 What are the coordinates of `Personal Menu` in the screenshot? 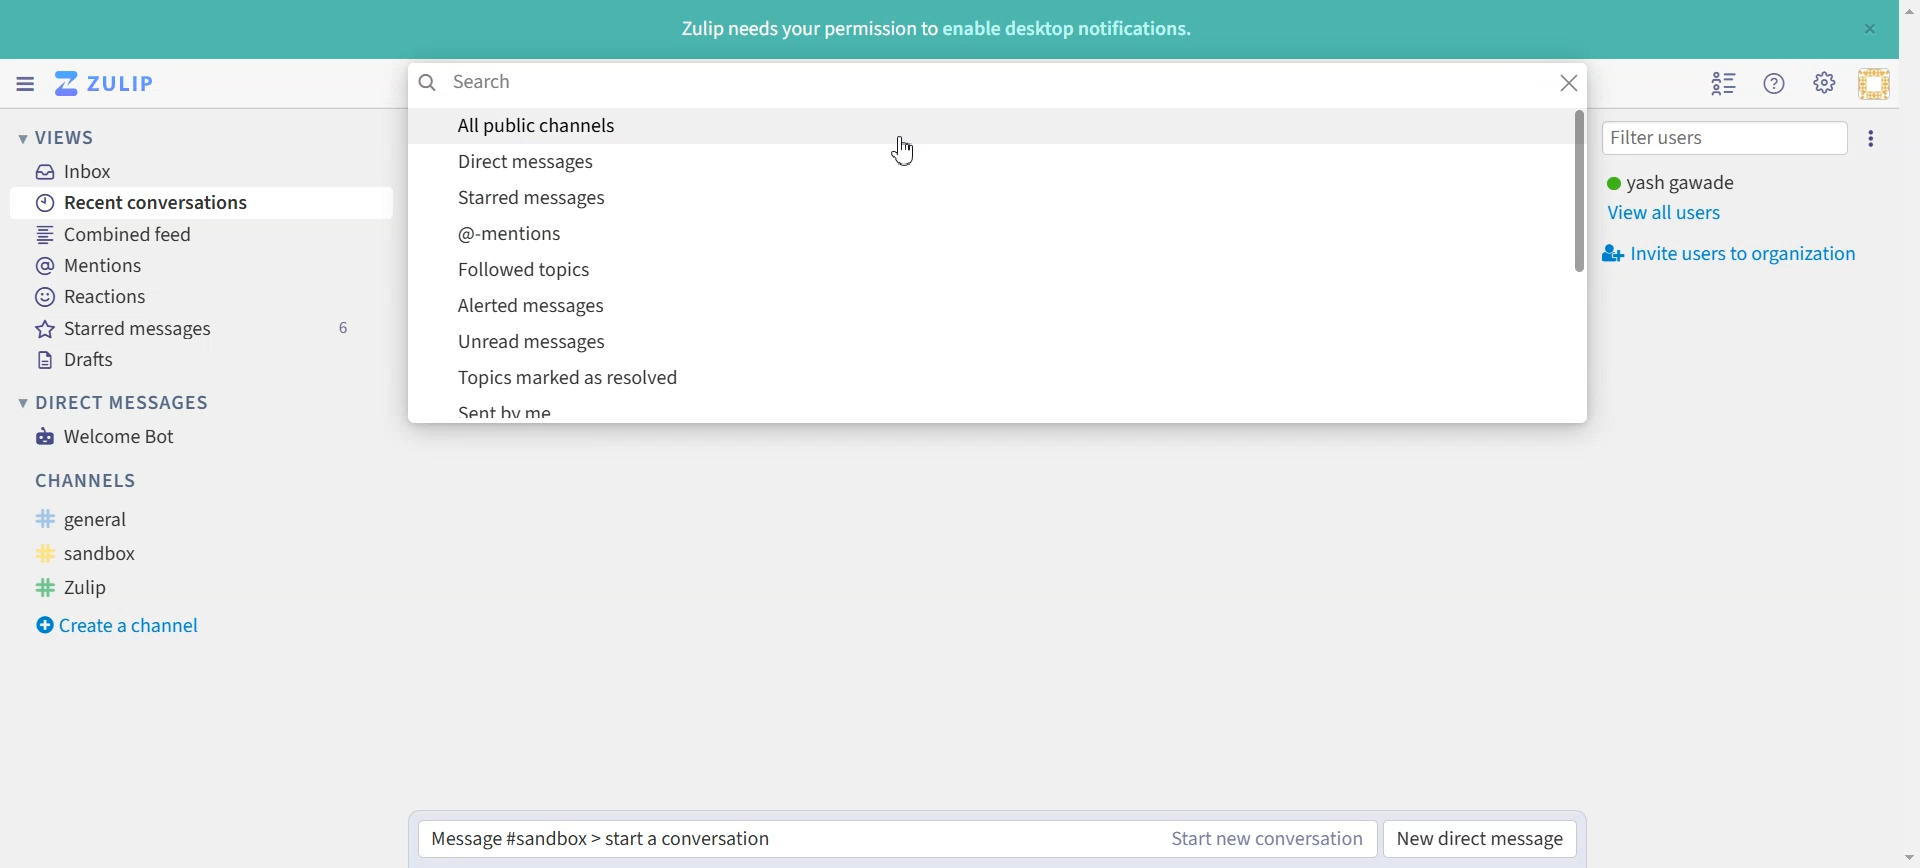 It's located at (1874, 84).